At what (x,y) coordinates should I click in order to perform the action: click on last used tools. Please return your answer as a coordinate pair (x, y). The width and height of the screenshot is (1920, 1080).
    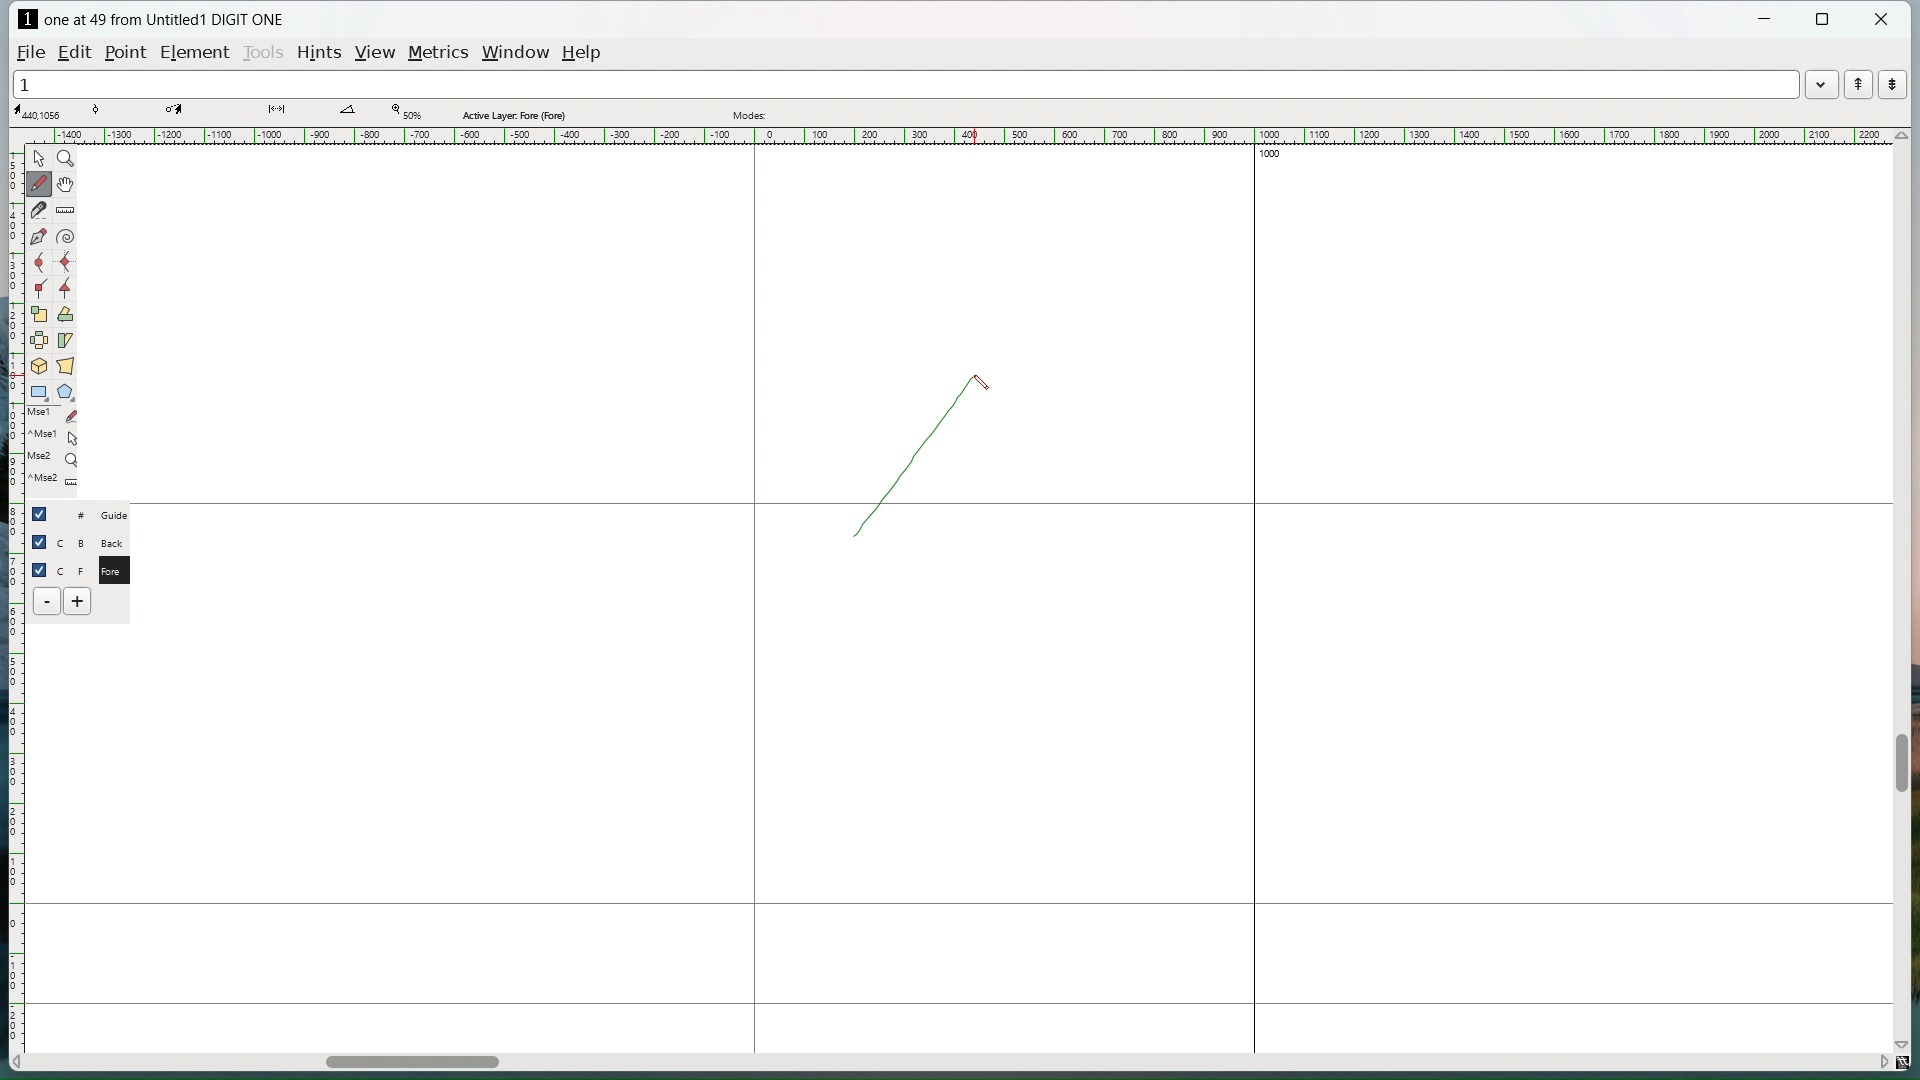
    Looking at the image, I should click on (51, 452).